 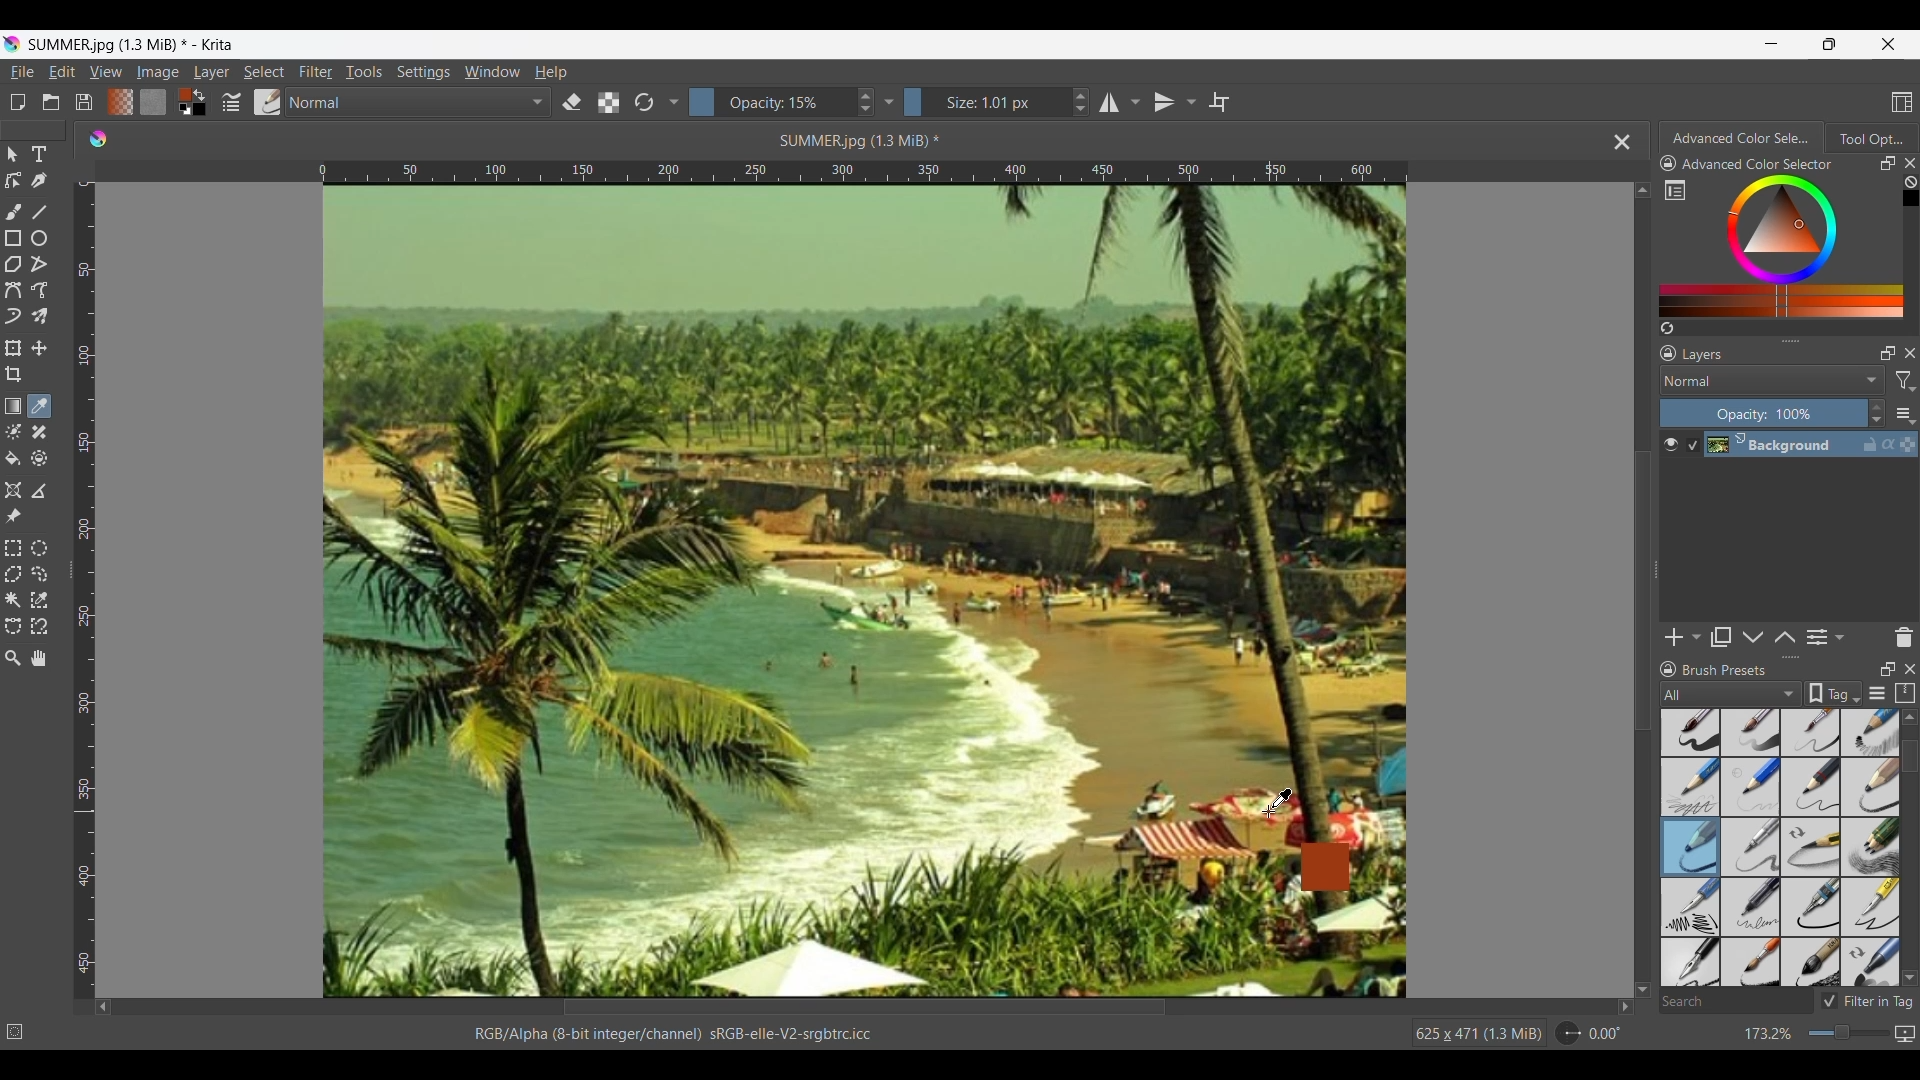 I want to click on Storage resources, so click(x=1905, y=693).